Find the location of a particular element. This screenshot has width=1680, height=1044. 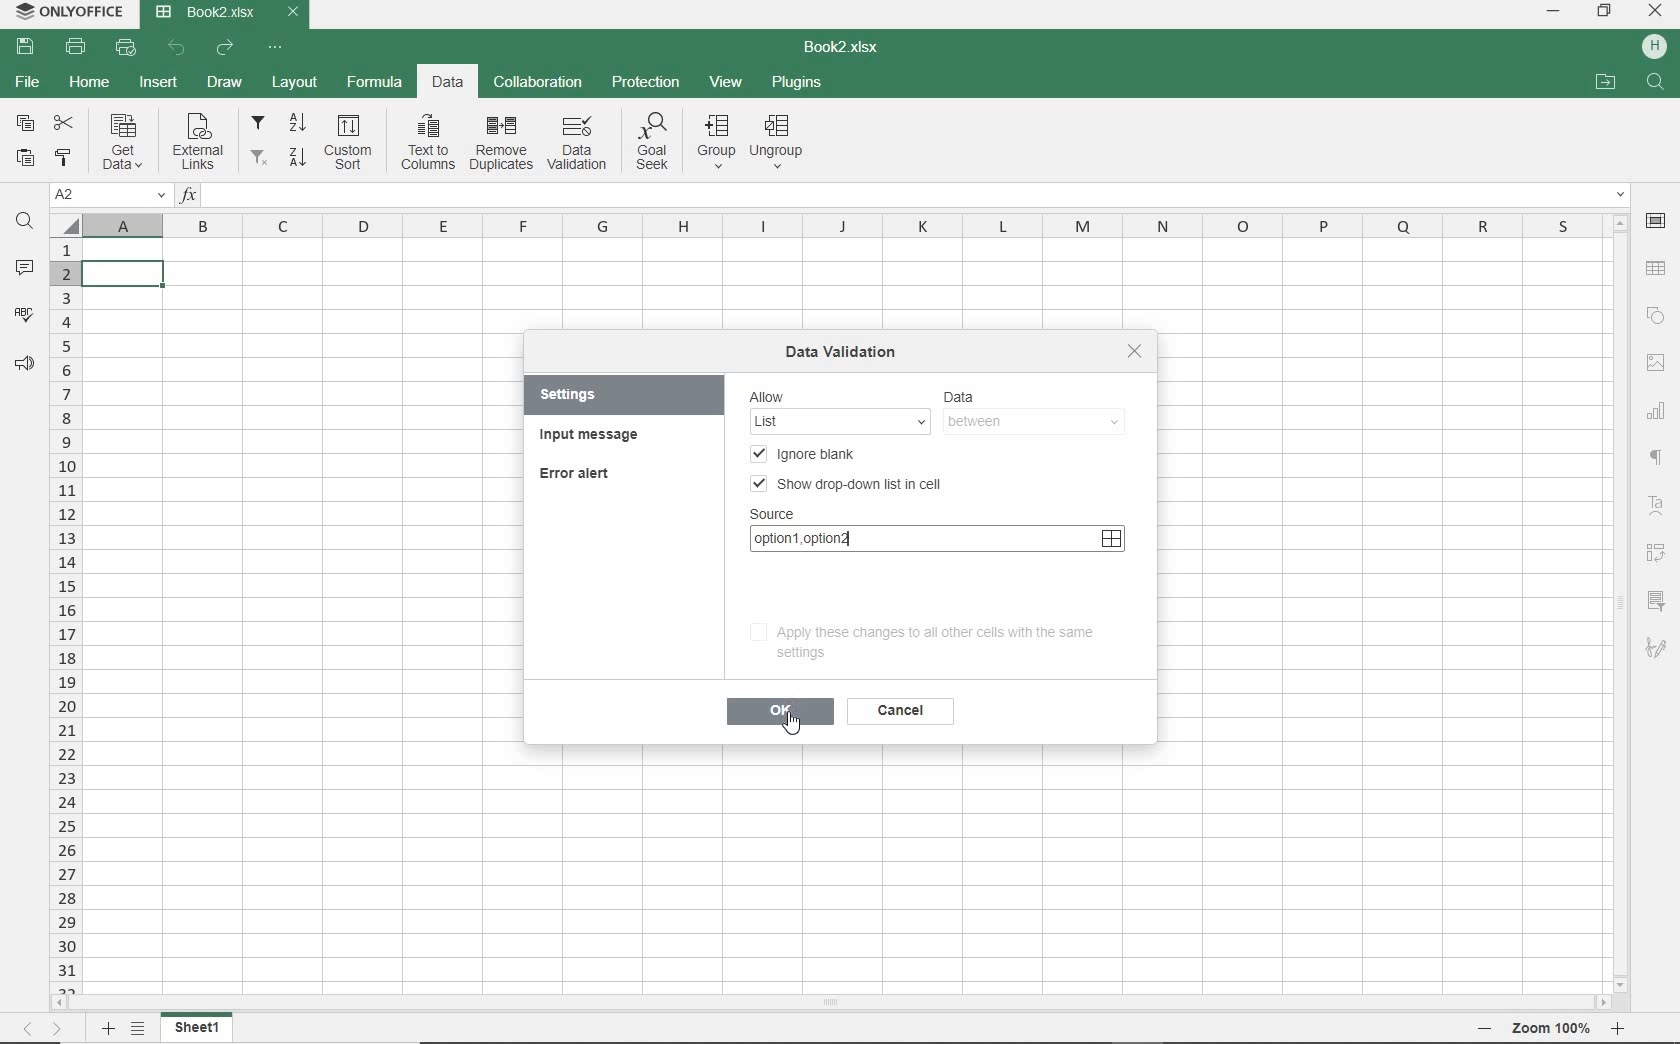

PASTE is located at coordinates (29, 158).